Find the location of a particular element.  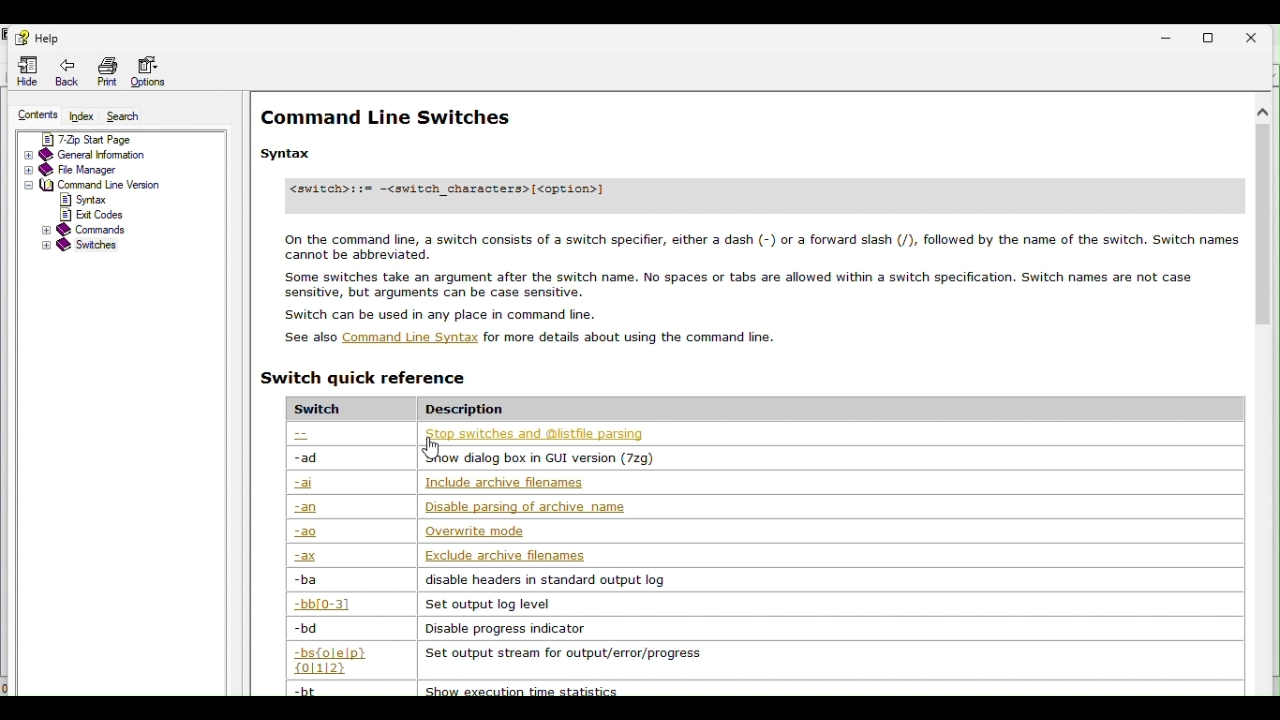

Disable progress indicator is located at coordinates (515, 628).